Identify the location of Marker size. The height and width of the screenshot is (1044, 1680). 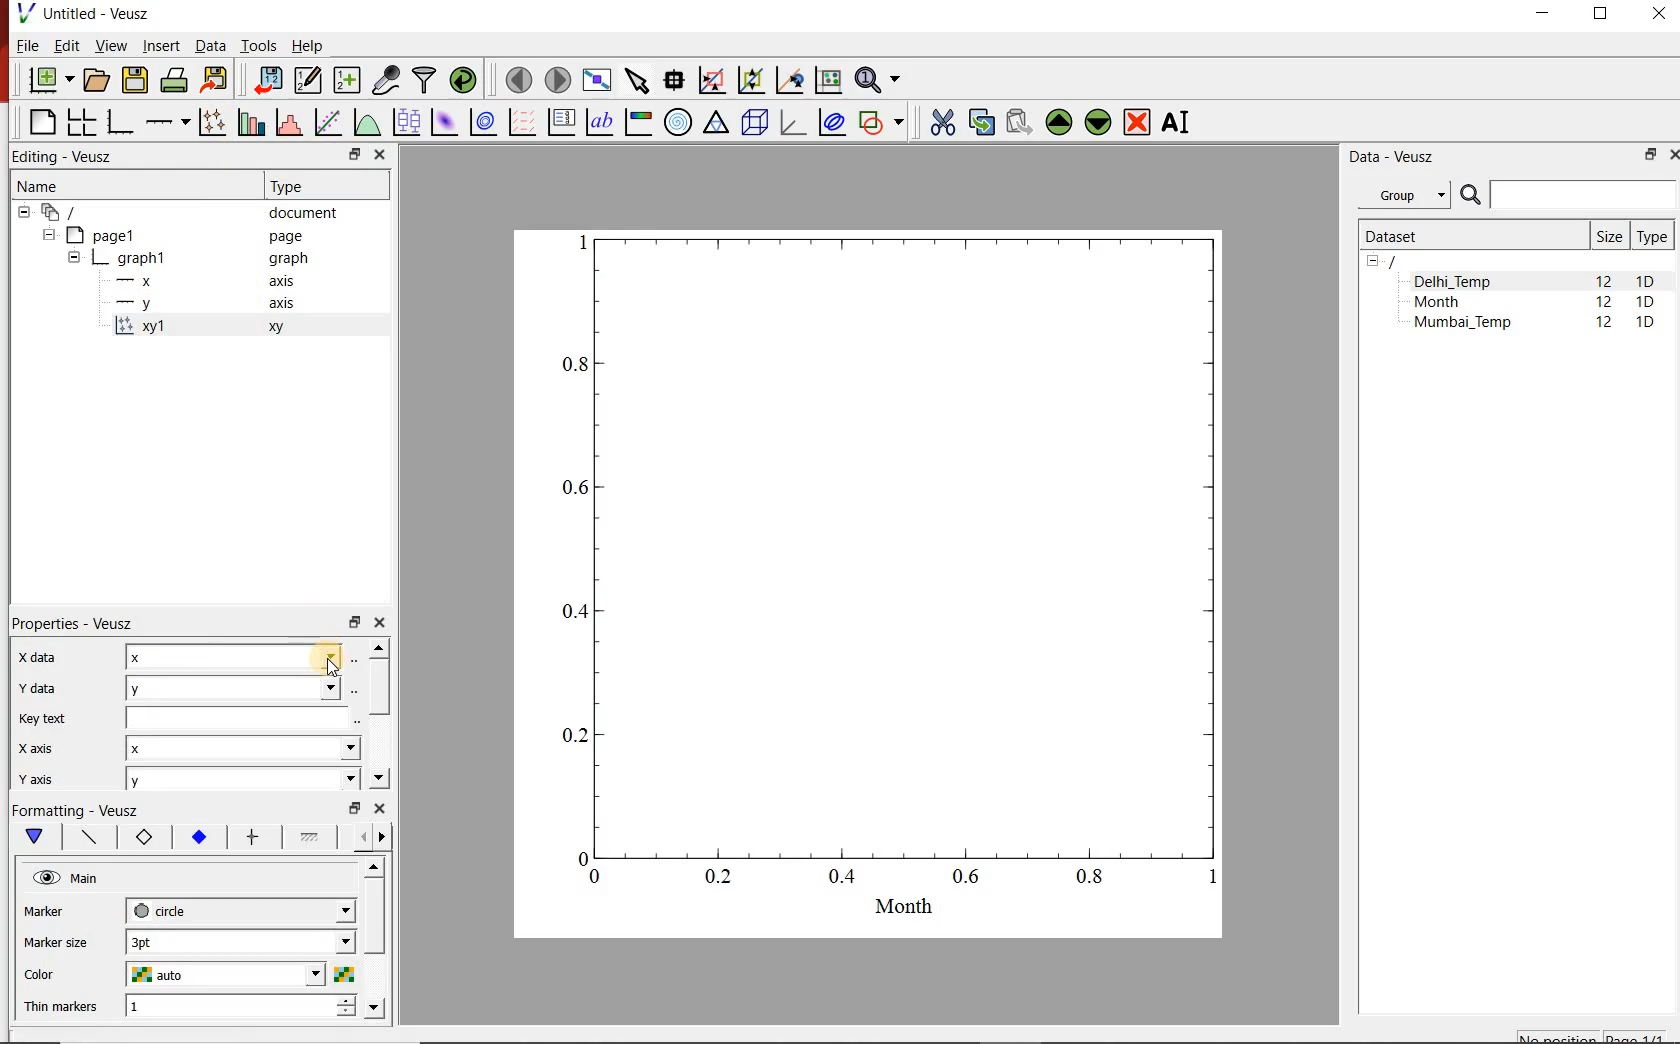
(56, 944).